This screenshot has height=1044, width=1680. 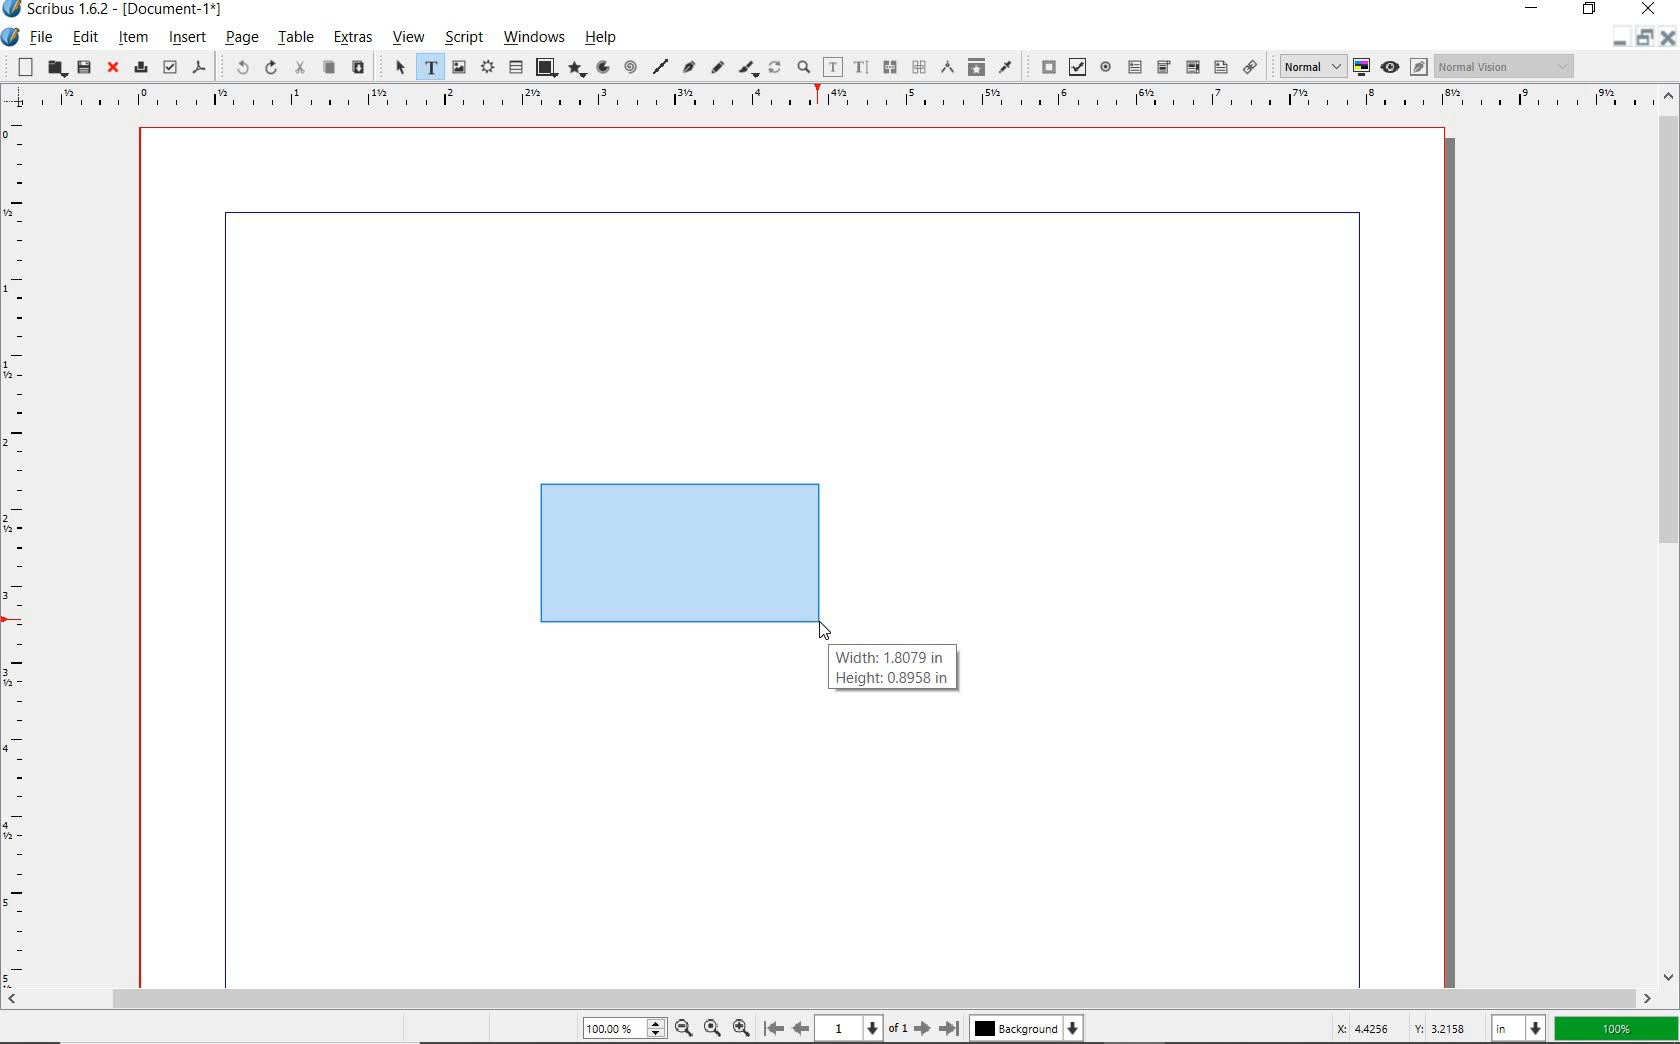 What do you see at coordinates (140, 68) in the screenshot?
I see `print` at bounding box center [140, 68].